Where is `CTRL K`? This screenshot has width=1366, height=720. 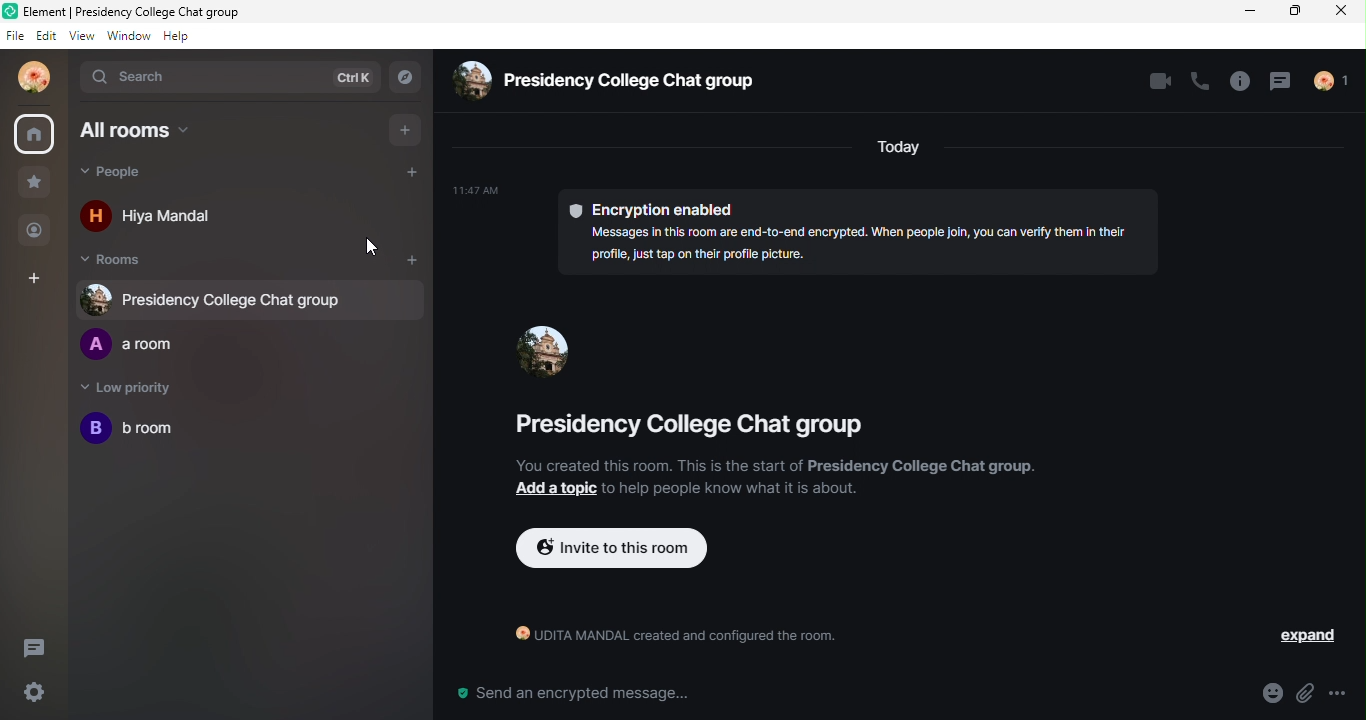 CTRL K is located at coordinates (346, 77).